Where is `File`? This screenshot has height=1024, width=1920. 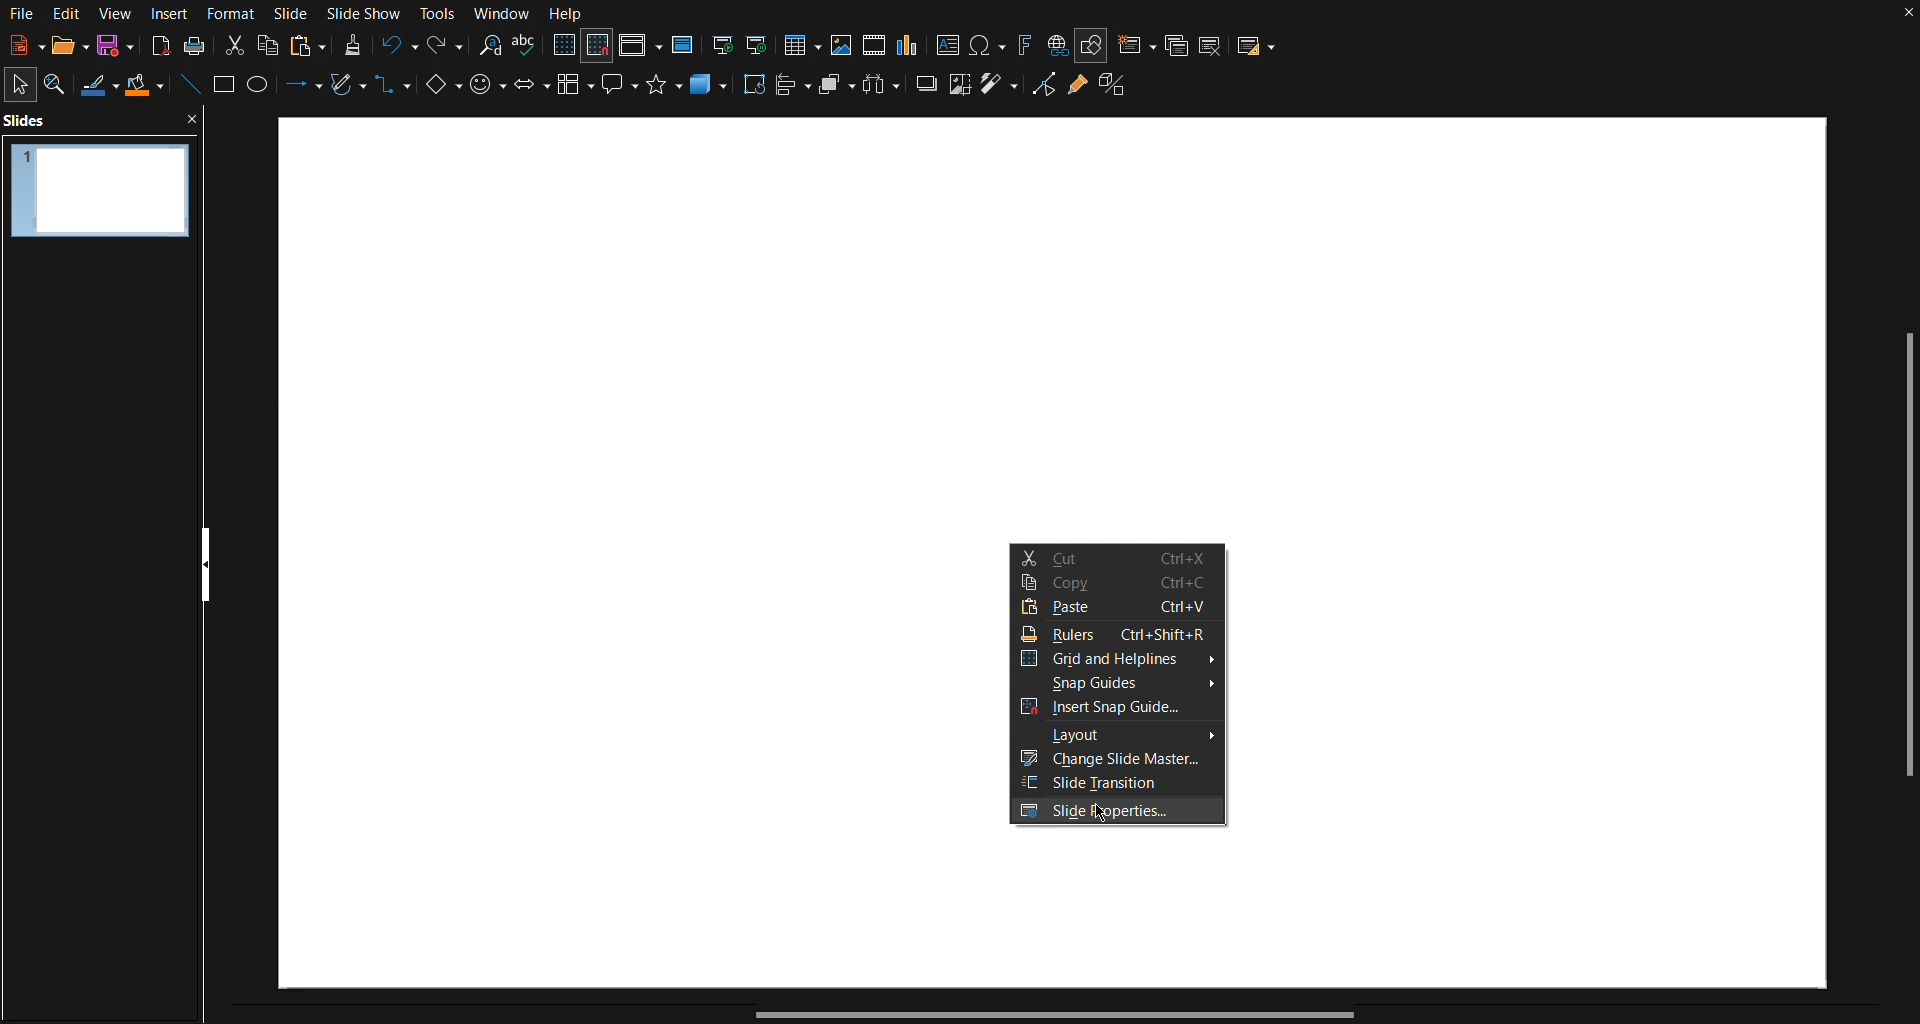 File is located at coordinates (20, 14).